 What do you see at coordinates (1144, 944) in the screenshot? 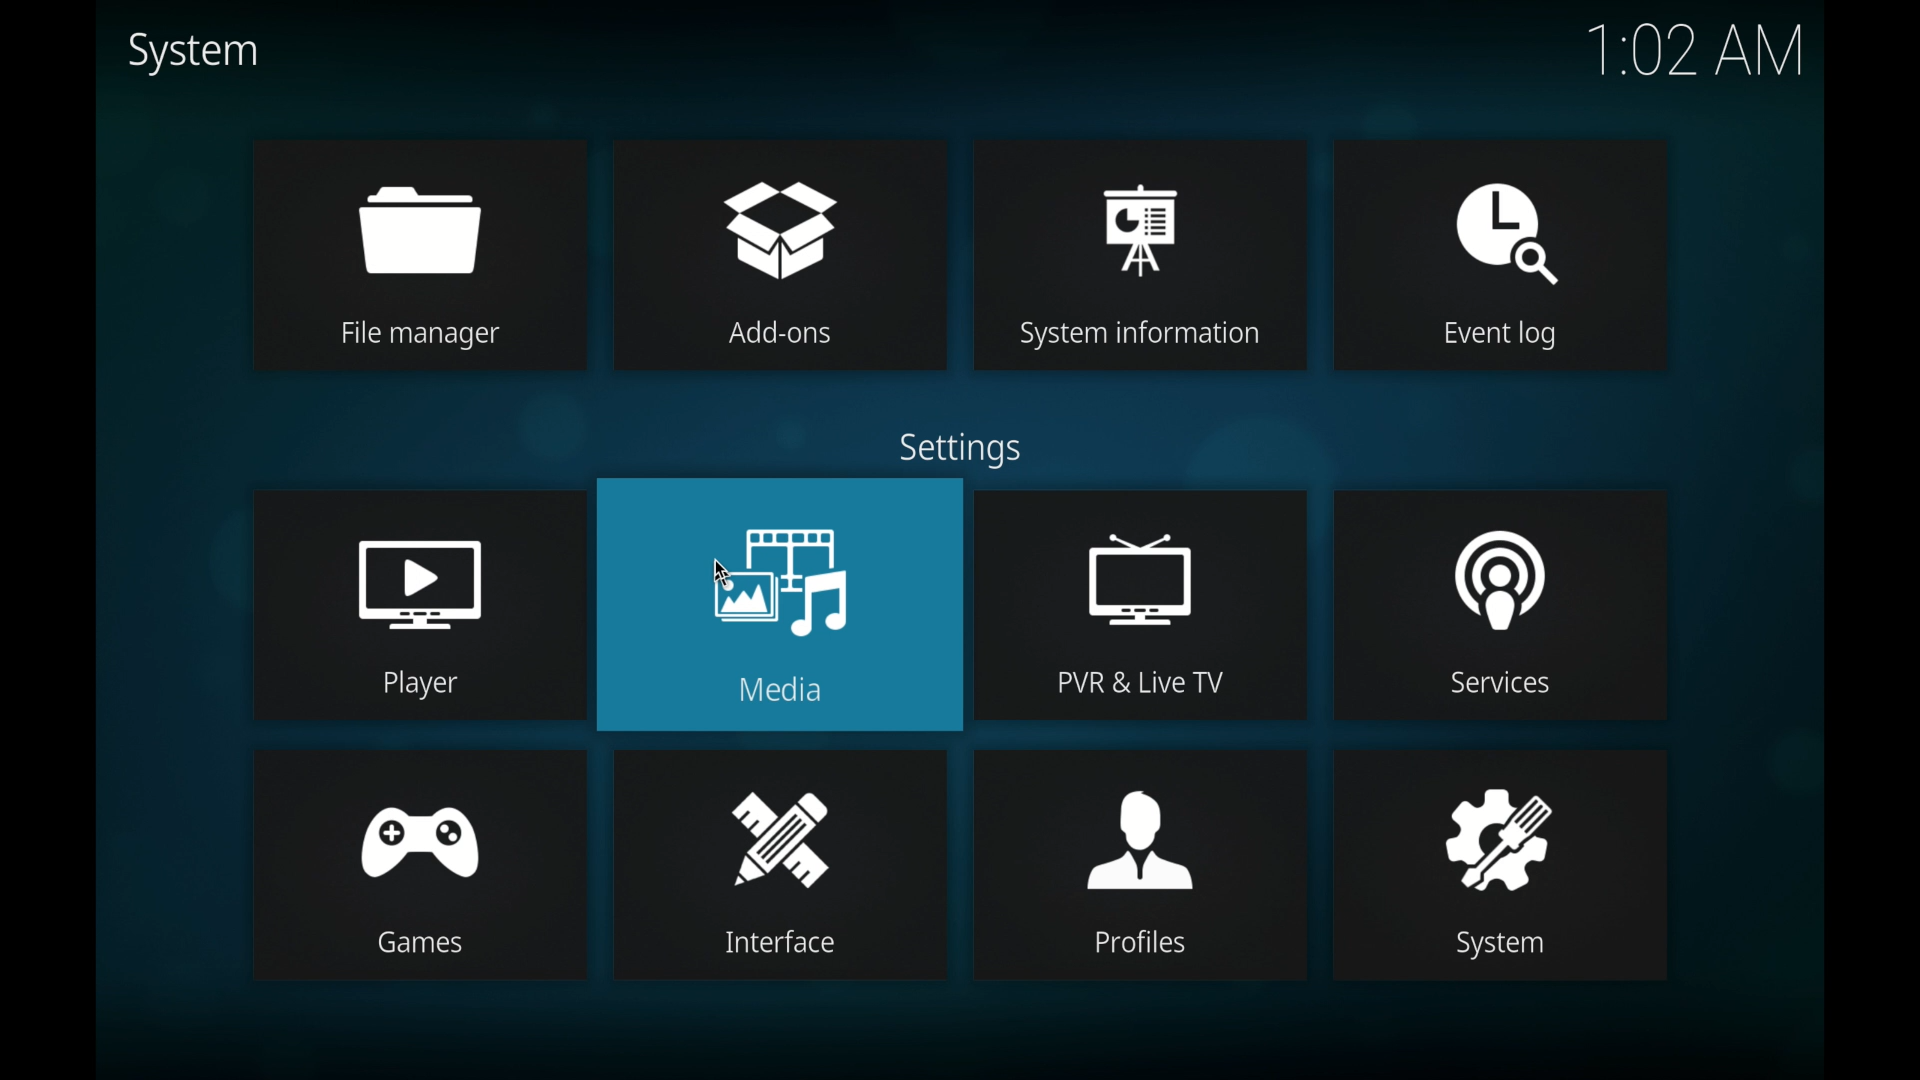
I see `Profiles` at bounding box center [1144, 944].